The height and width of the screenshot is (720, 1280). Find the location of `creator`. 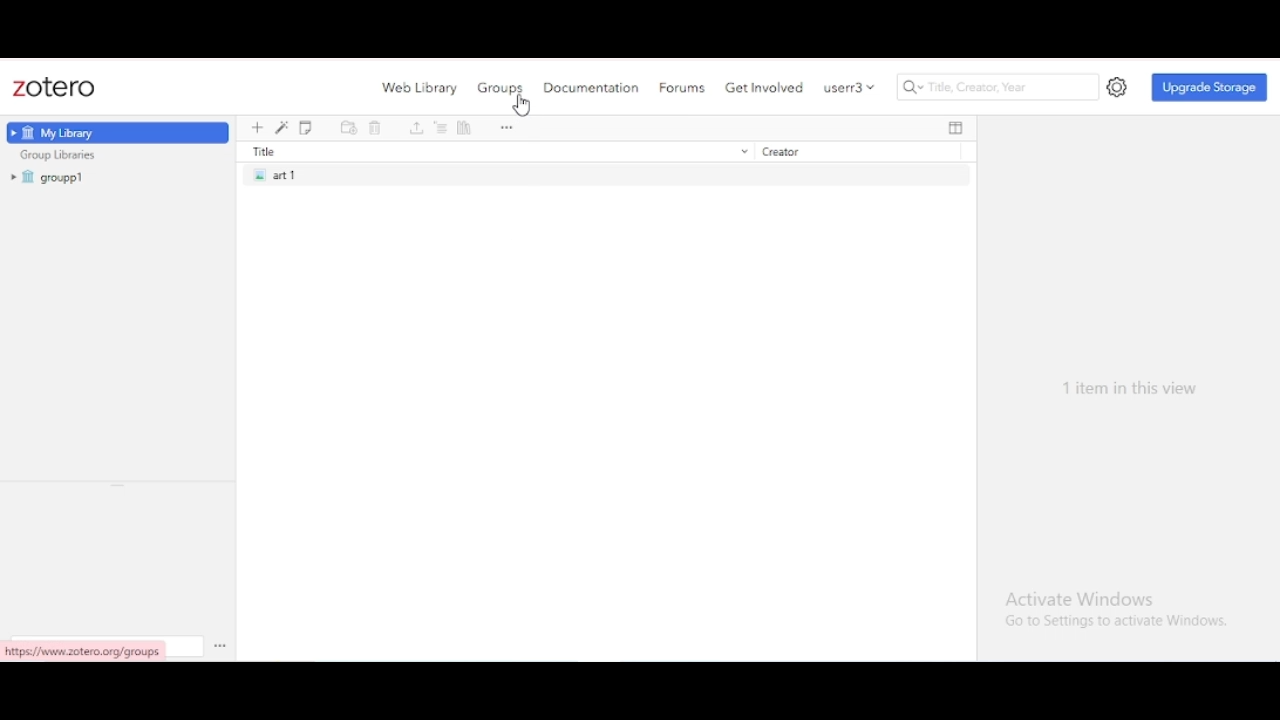

creator is located at coordinates (851, 152).